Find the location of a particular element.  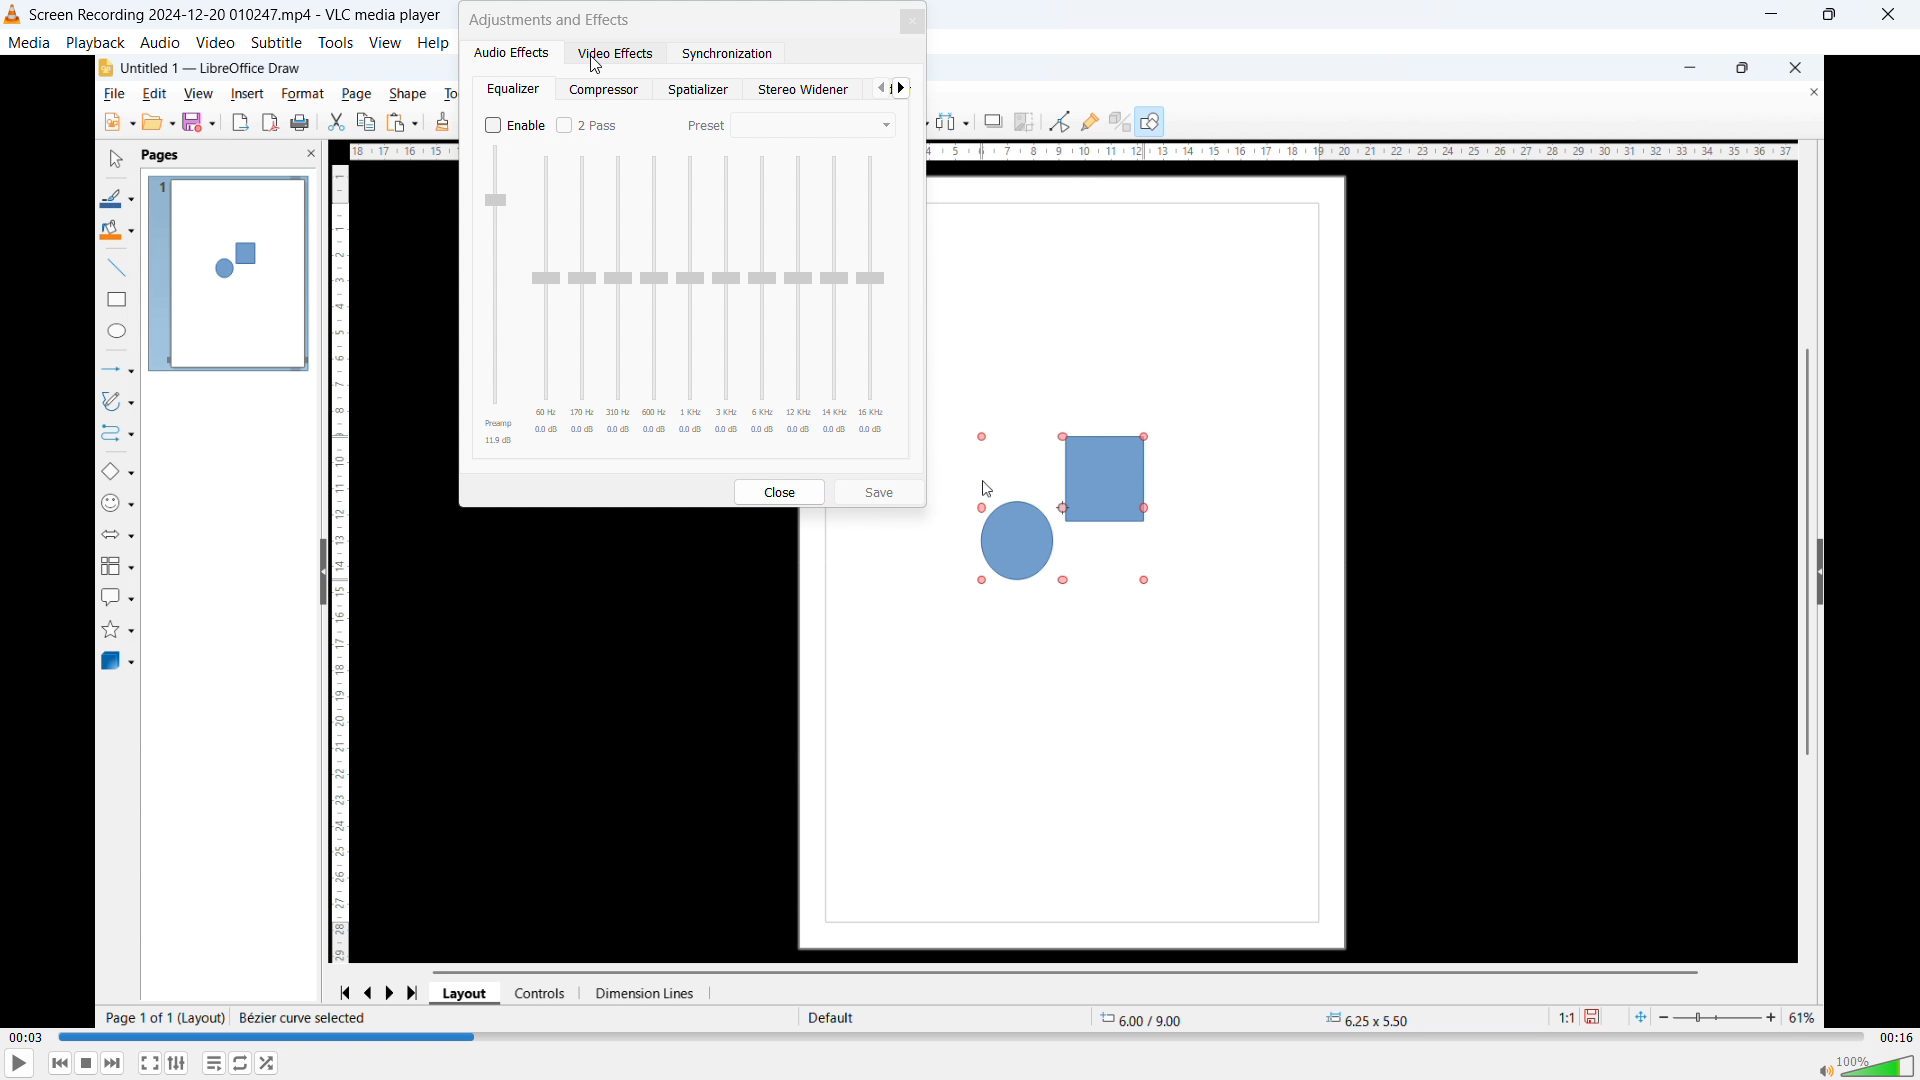

playback is located at coordinates (95, 42).